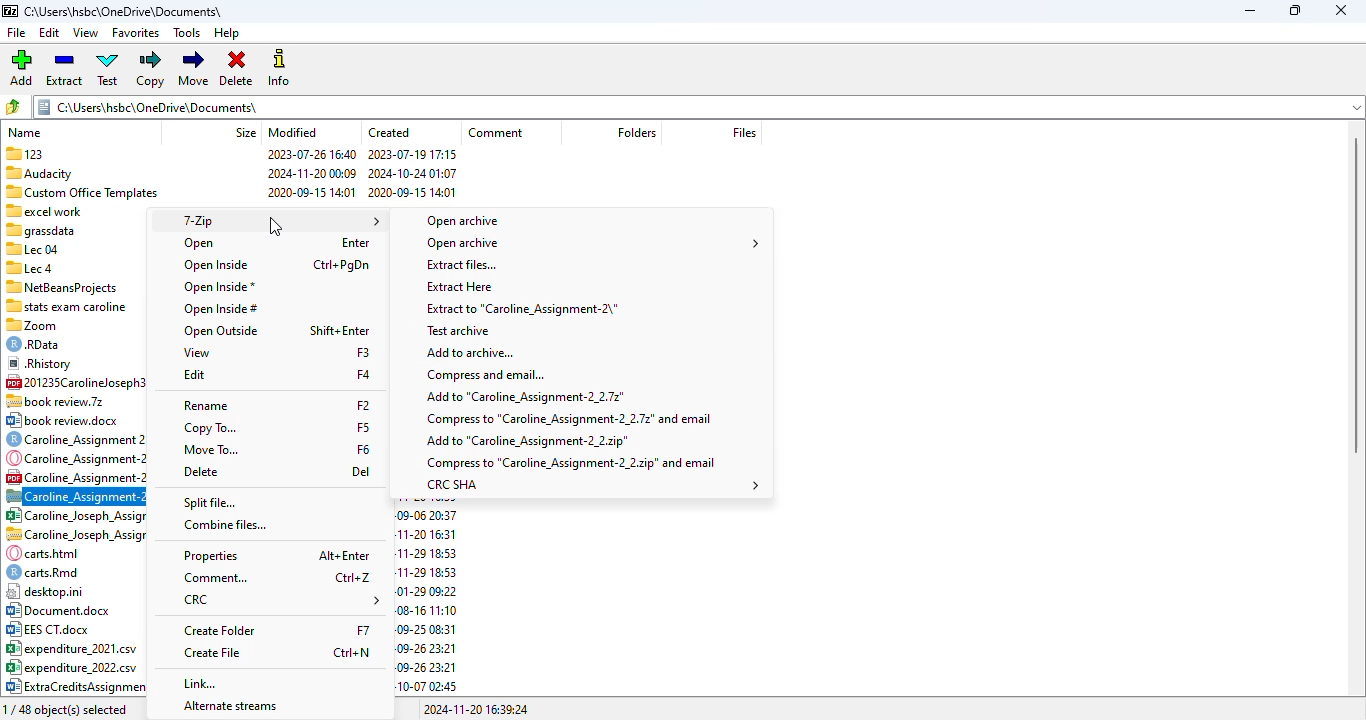 The width and height of the screenshot is (1366, 720). I want to click on folder, so click(696, 107).